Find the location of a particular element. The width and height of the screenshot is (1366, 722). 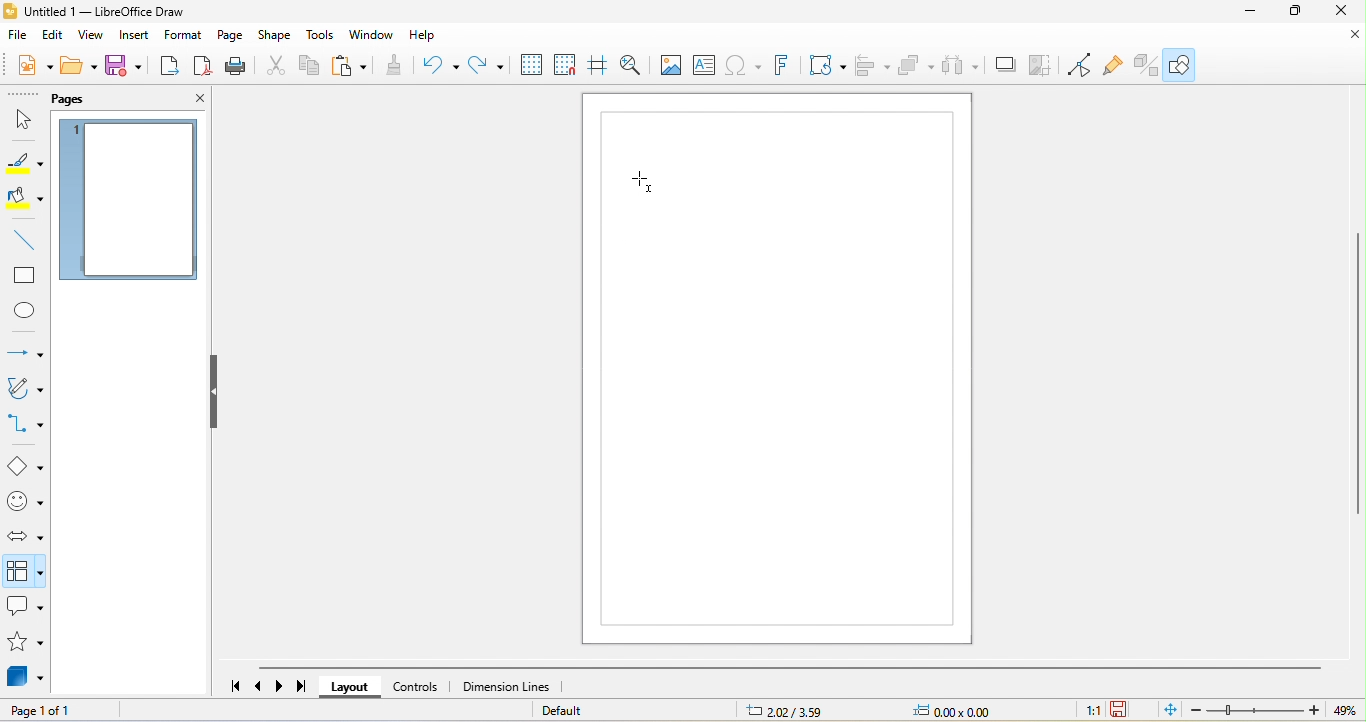

3d object is located at coordinates (28, 679).